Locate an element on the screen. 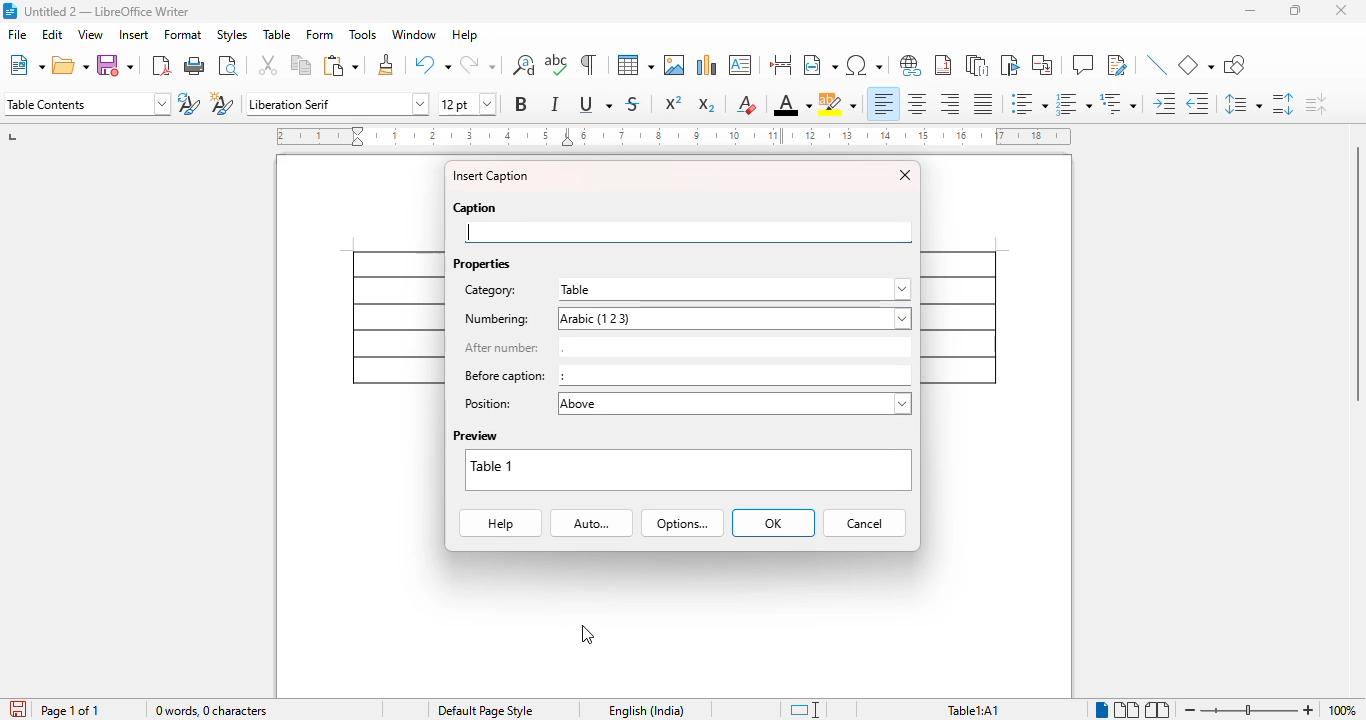  vertical scroll bar is located at coordinates (1354, 274).